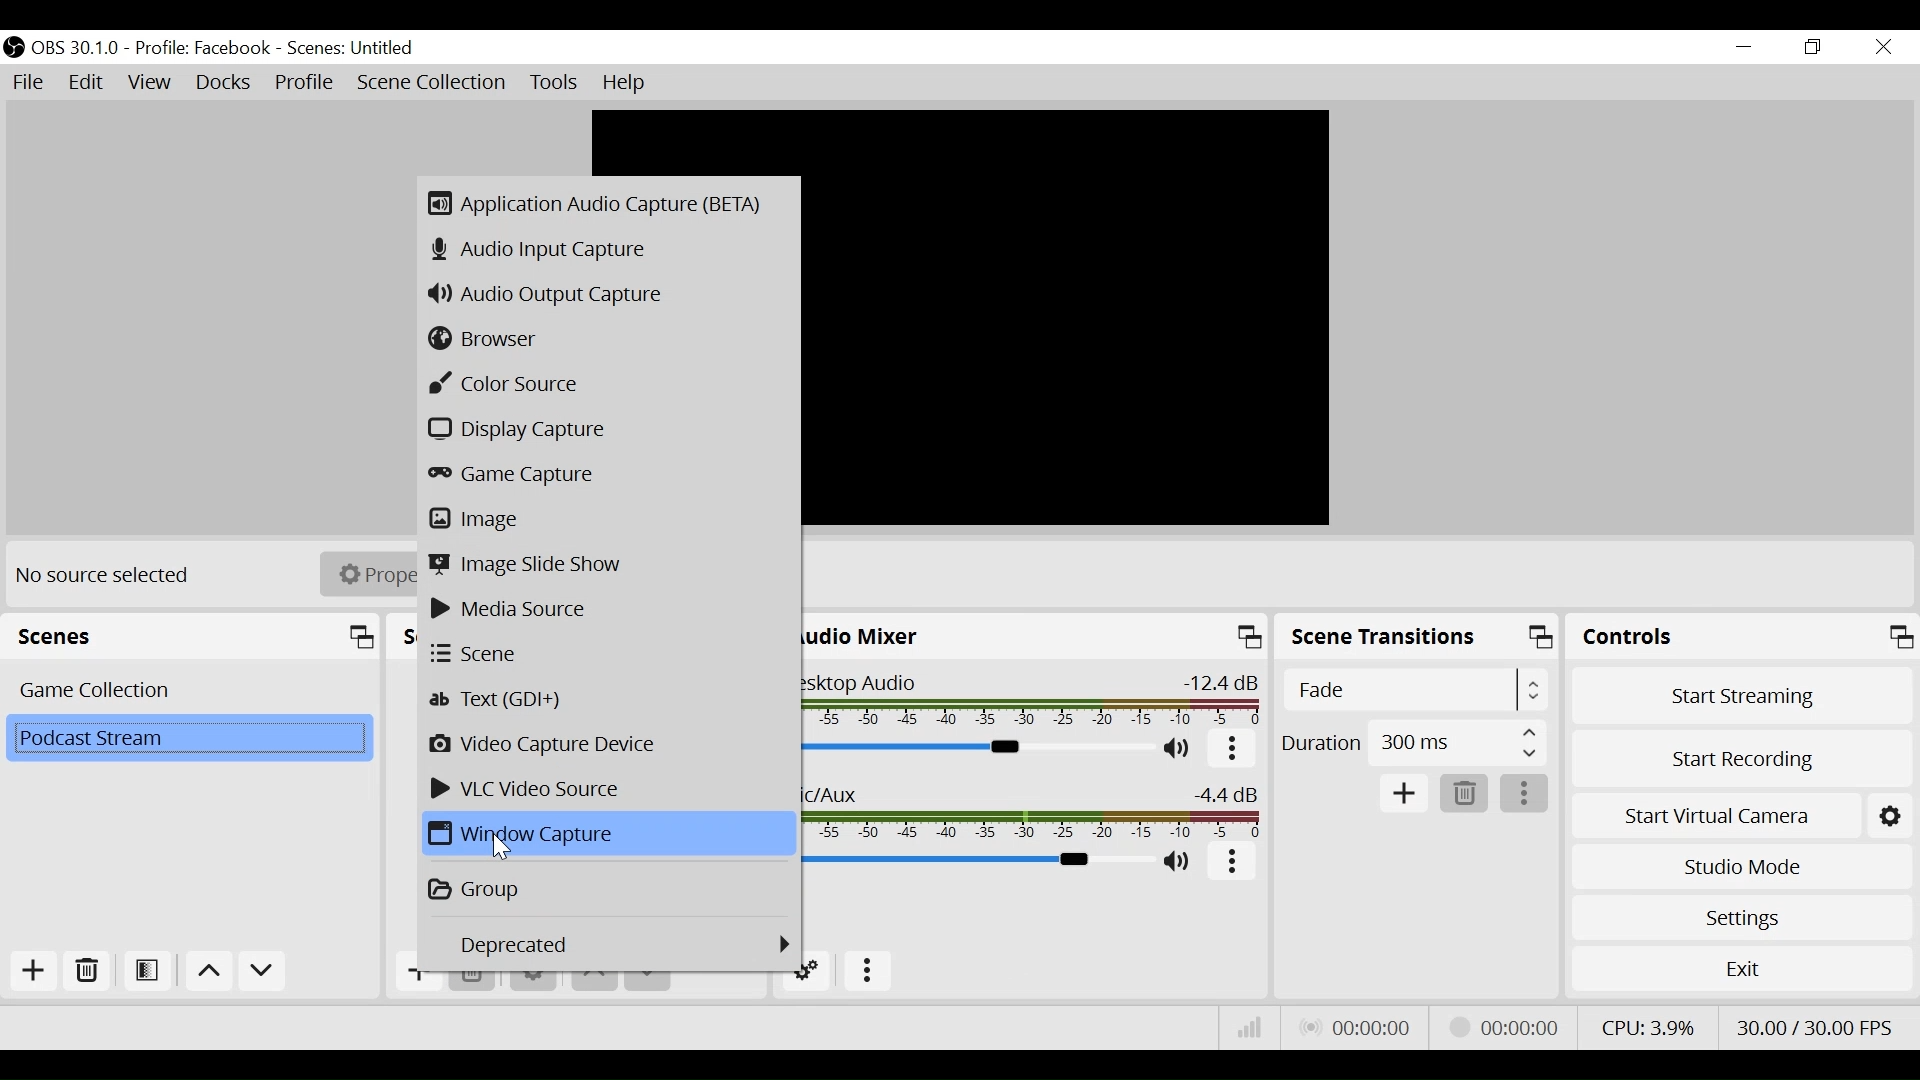 Image resolution: width=1920 pixels, height=1080 pixels. I want to click on move up, so click(597, 980).